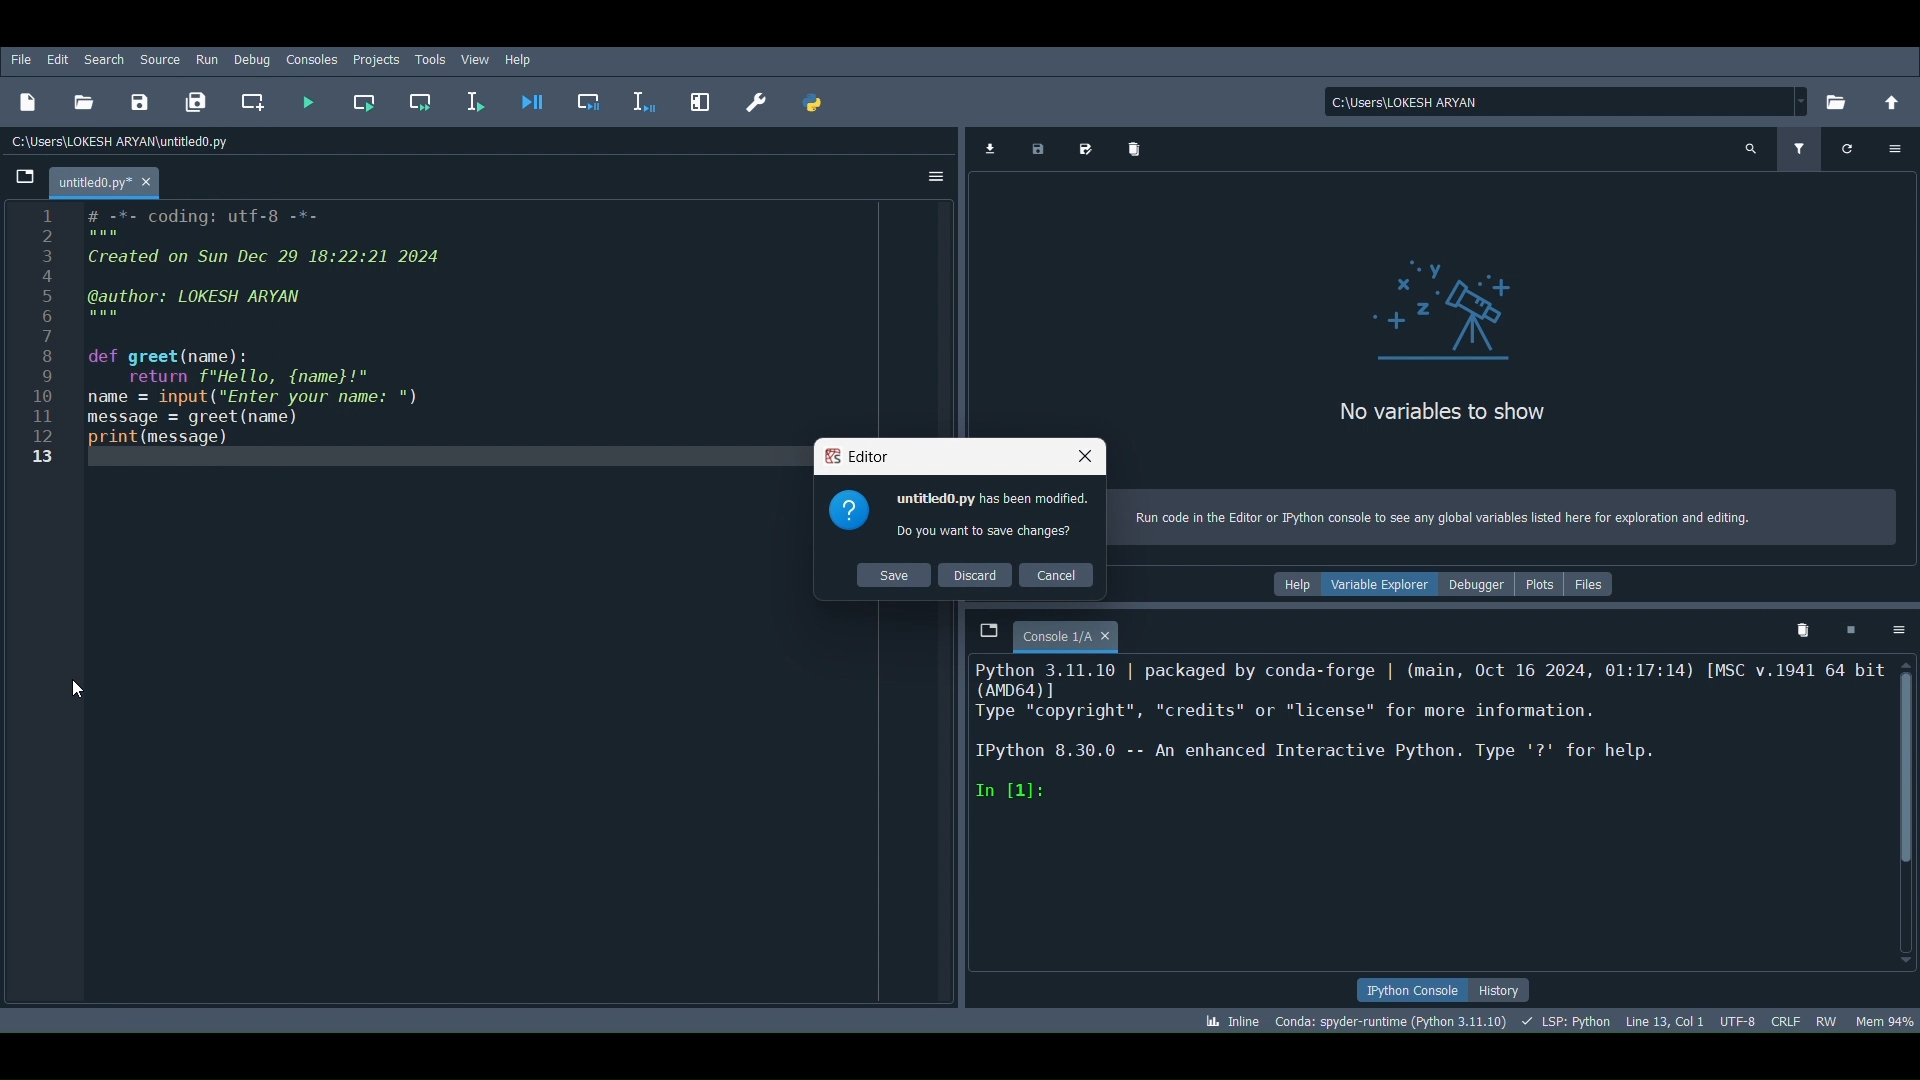 This screenshot has height=1080, width=1920. I want to click on Run, so click(205, 57).